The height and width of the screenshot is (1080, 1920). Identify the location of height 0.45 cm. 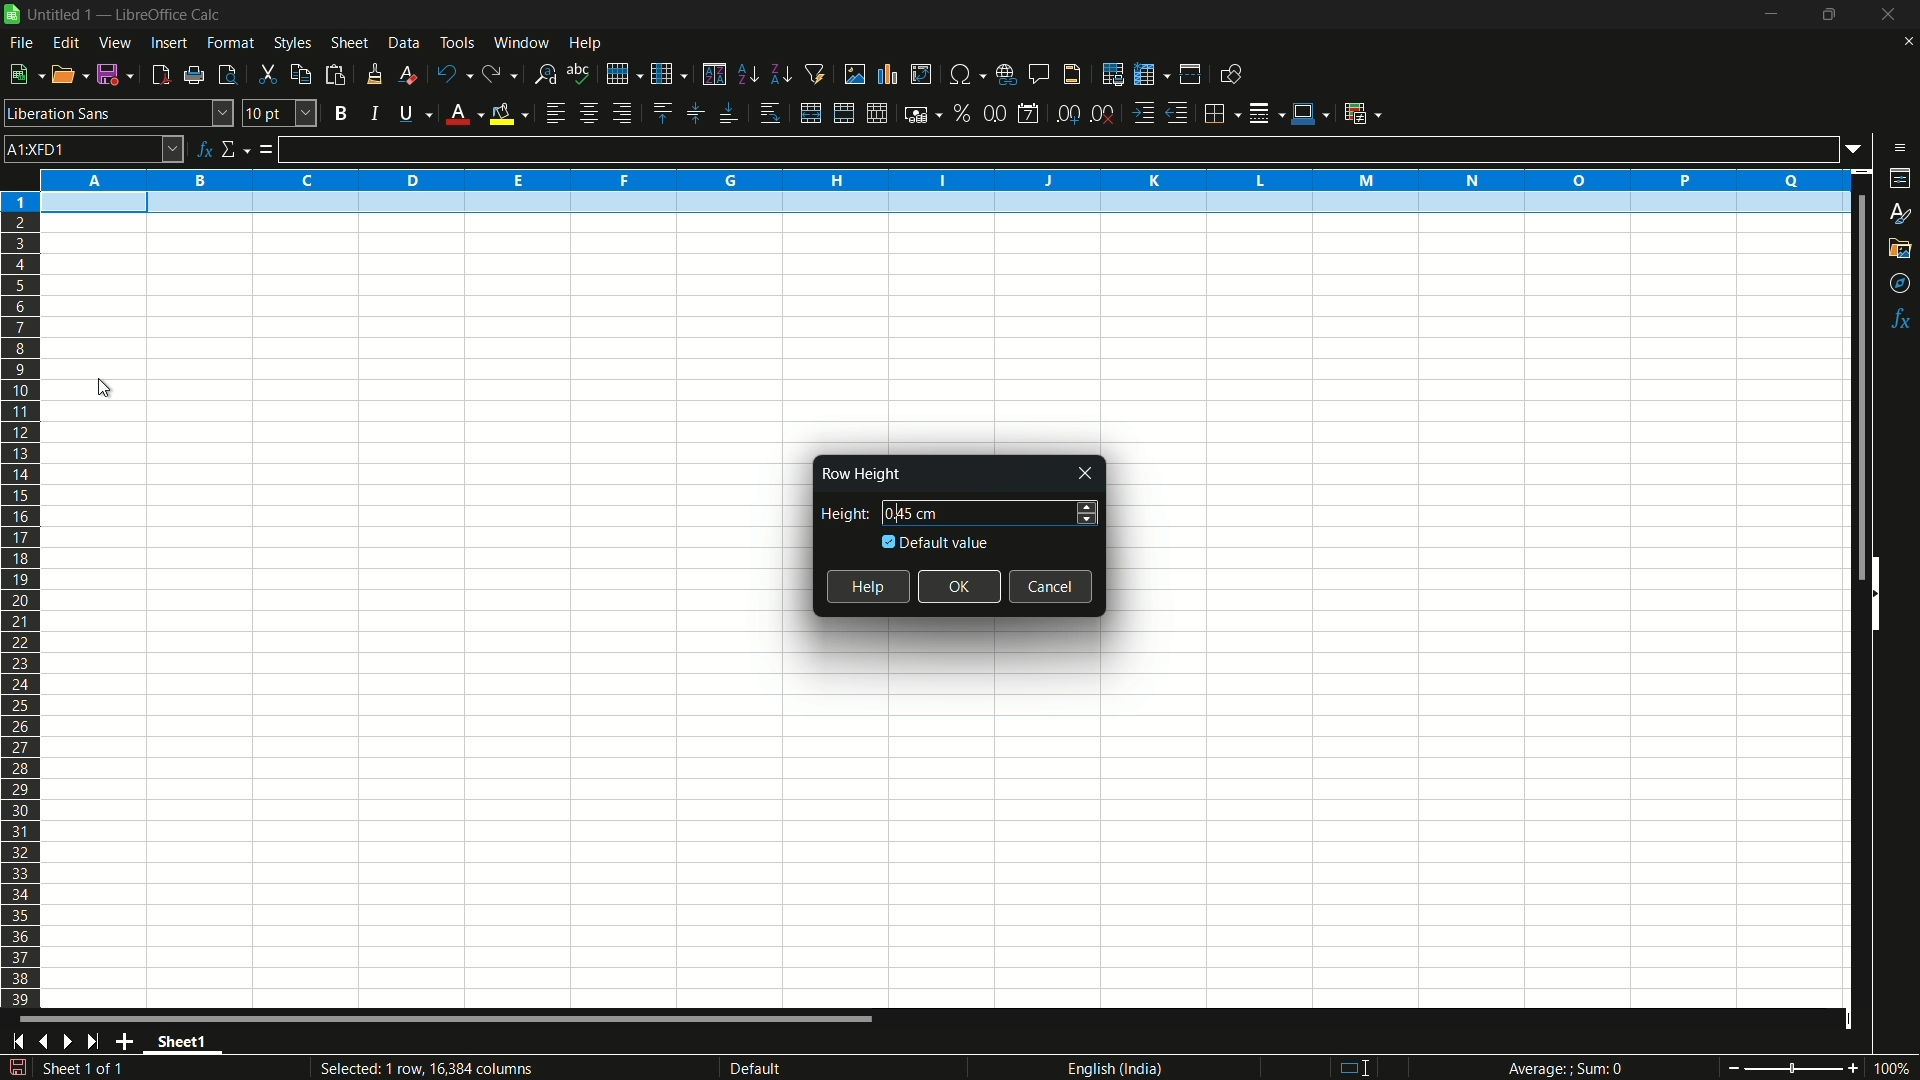
(974, 512).